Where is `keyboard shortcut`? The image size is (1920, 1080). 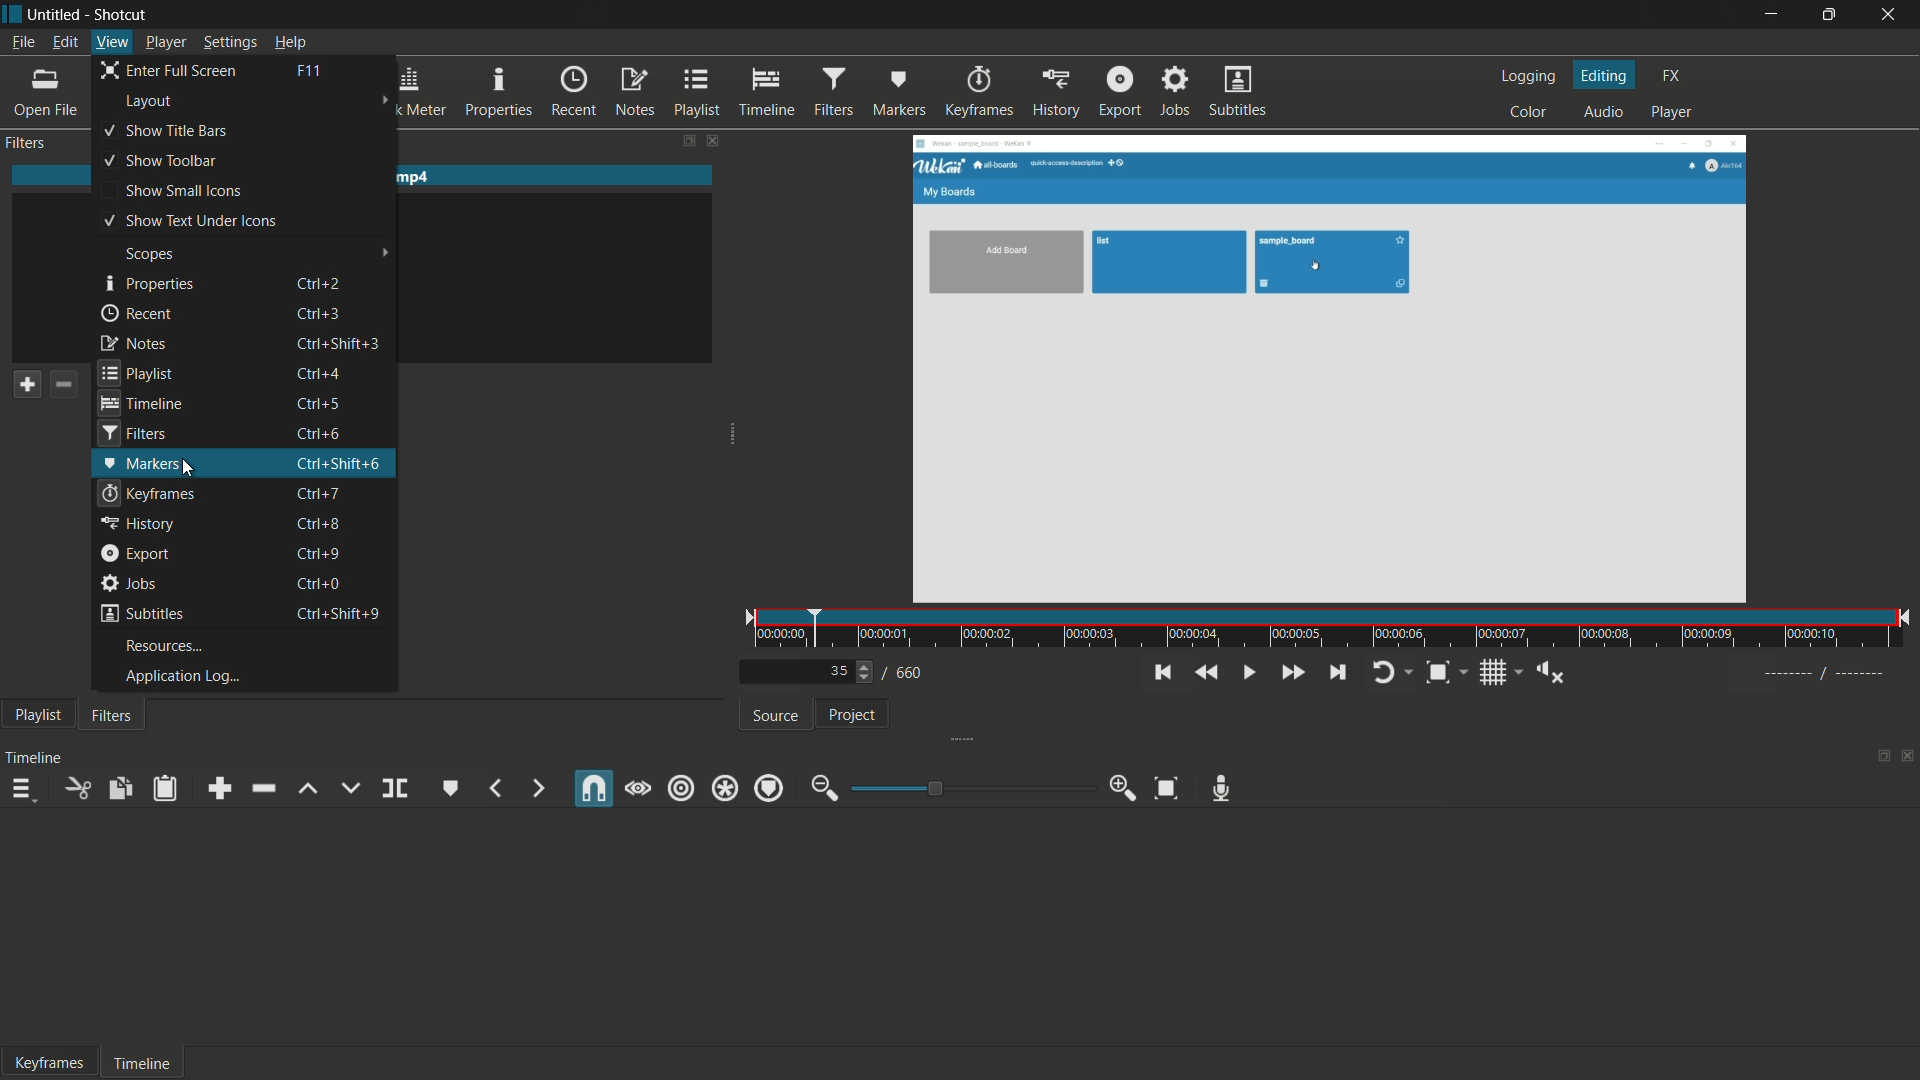
keyboard shortcut is located at coordinates (338, 344).